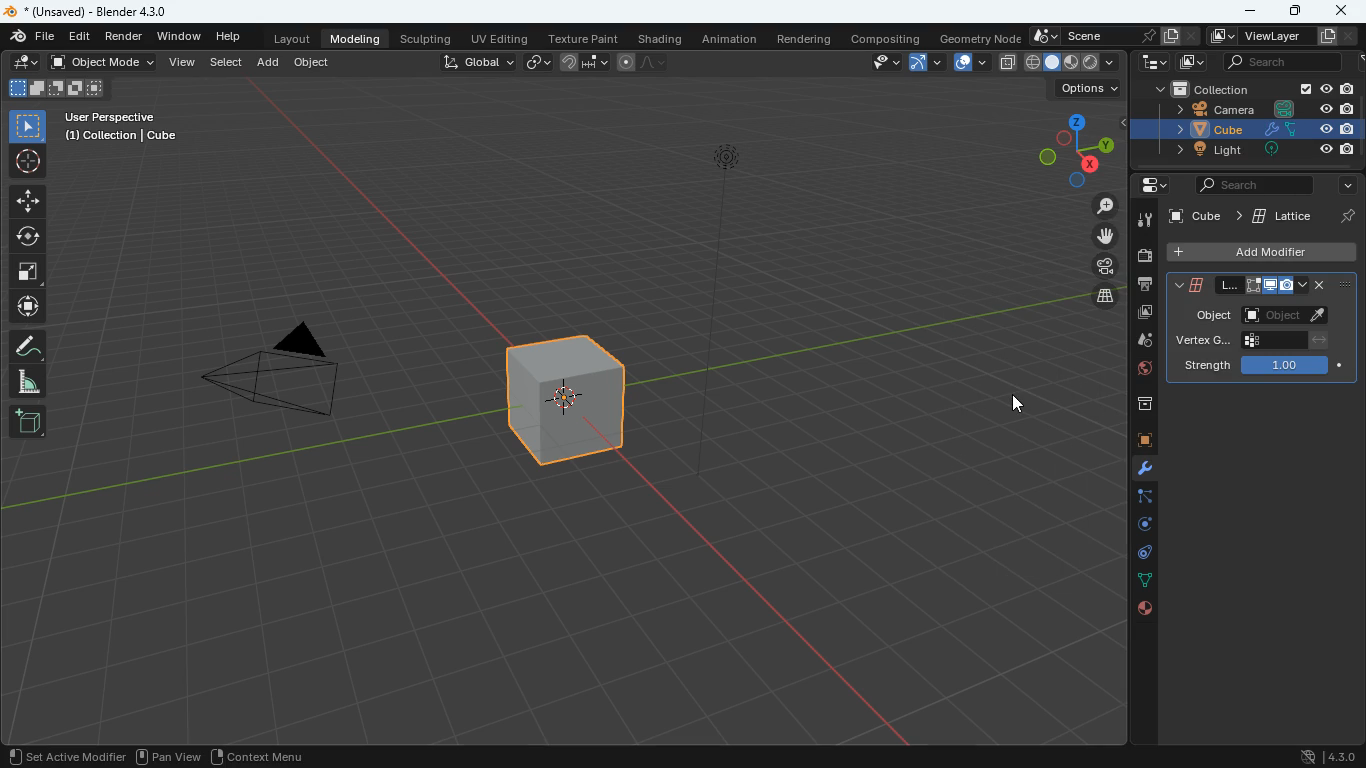 The width and height of the screenshot is (1366, 768). What do you see at coordinates (809, 41) in the screenshot?
I see `rendering` at bounding box center [809, 41].